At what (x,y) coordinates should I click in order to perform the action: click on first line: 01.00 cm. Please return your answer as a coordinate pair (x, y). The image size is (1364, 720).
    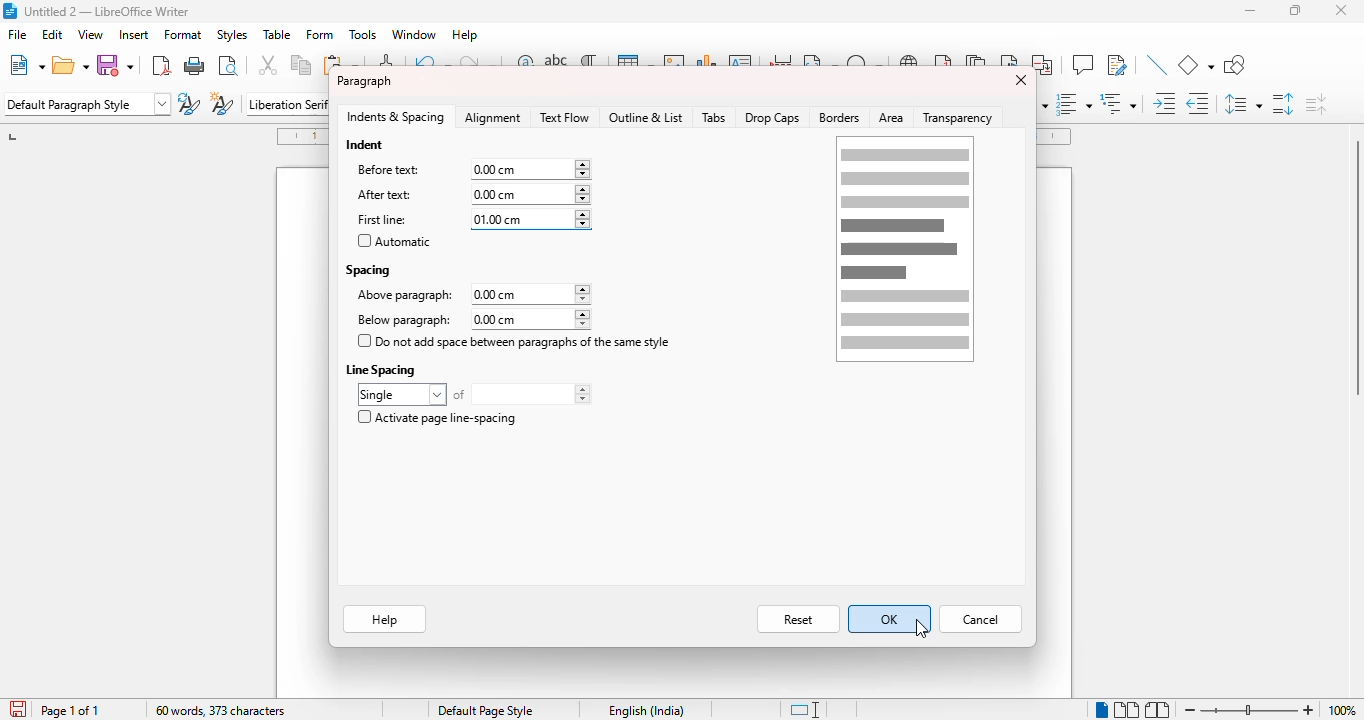
    Looking at the image, I should click on (470, 220).